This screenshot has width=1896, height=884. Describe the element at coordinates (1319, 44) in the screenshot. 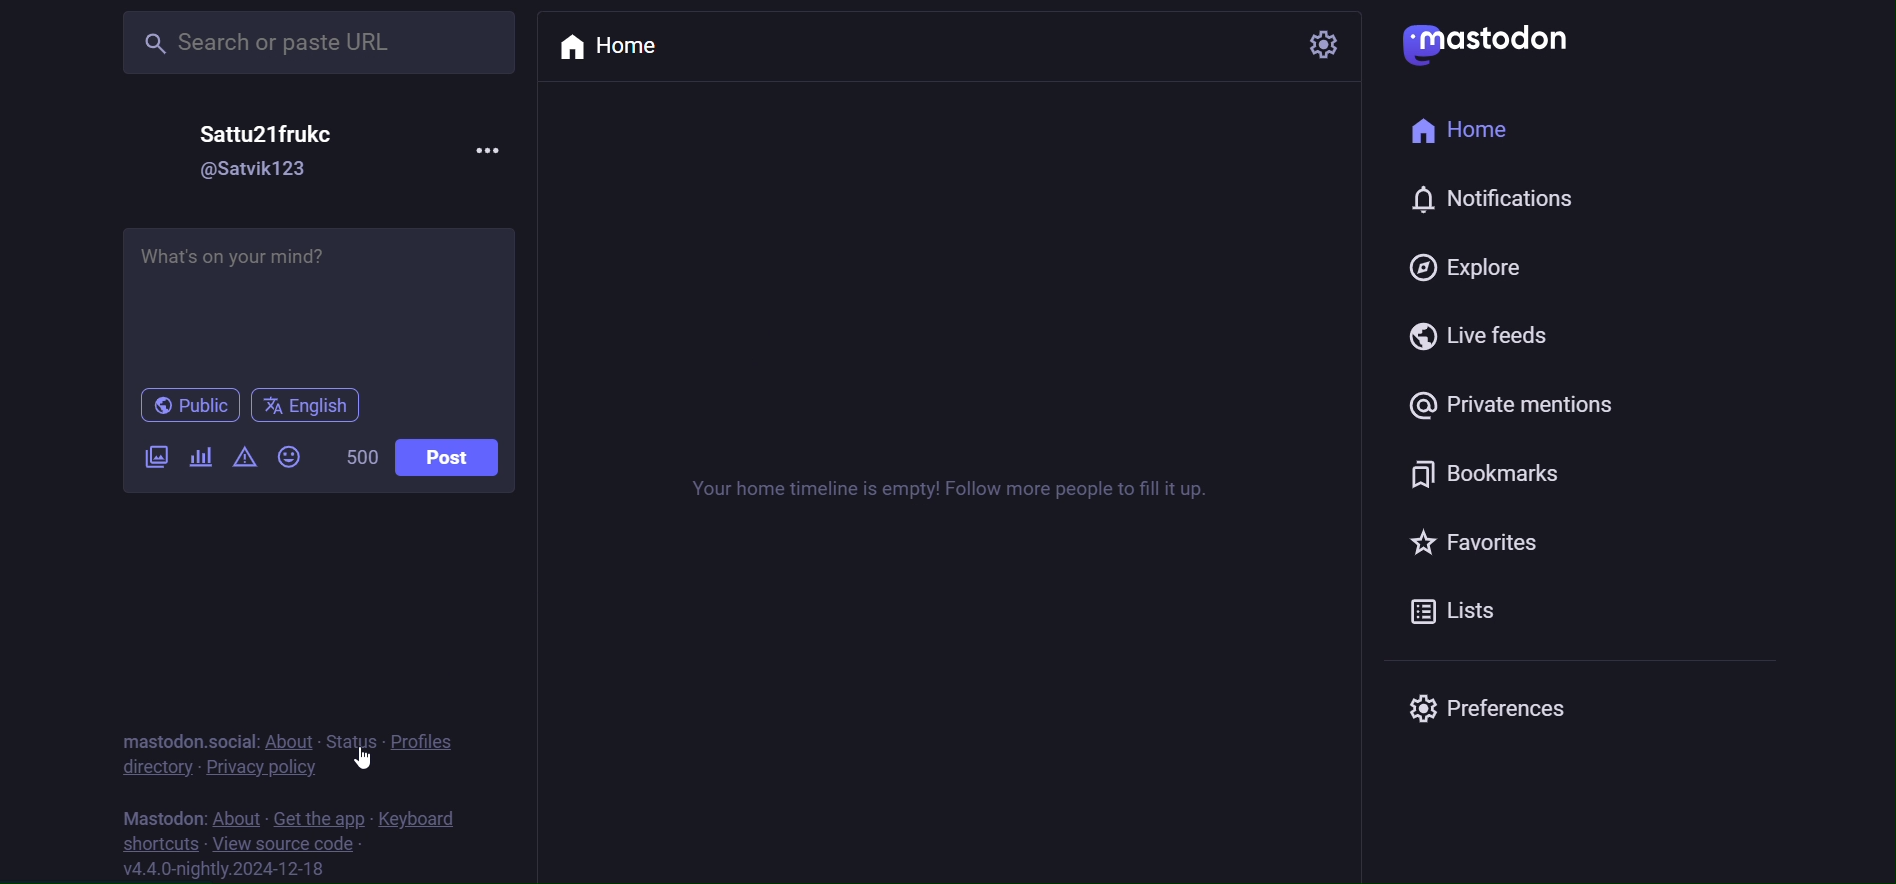

I see `Setting` at that location.